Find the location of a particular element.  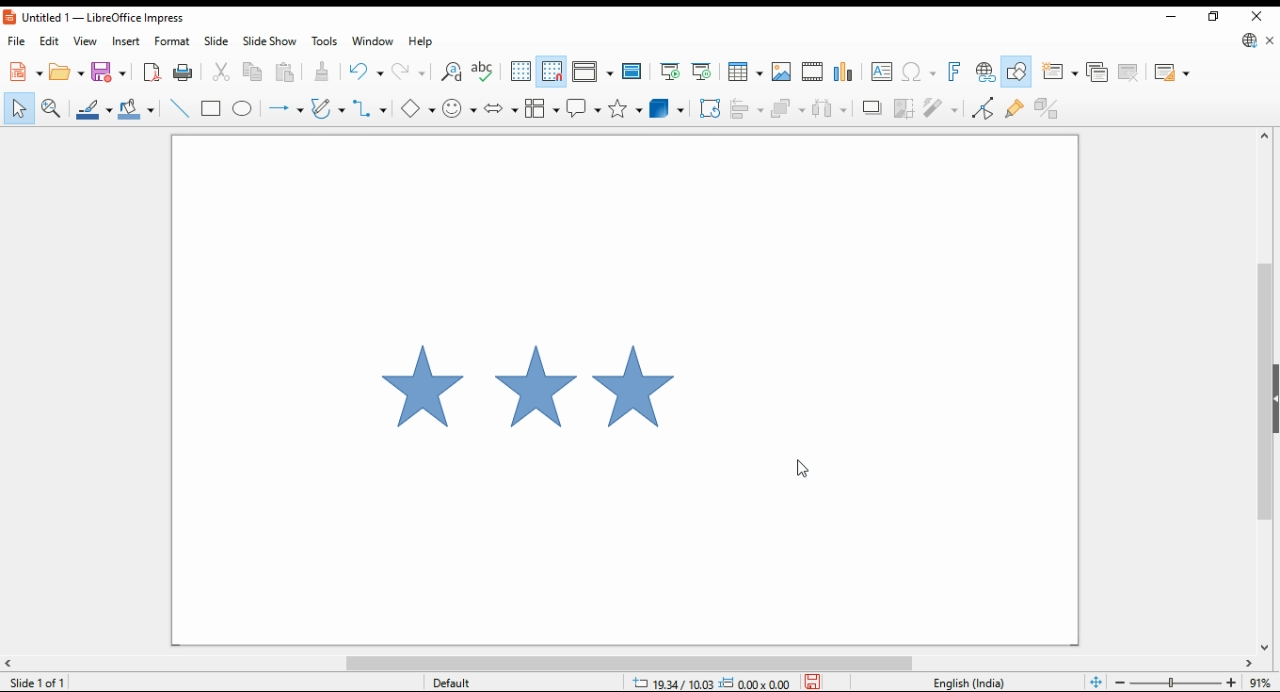

start from current slide is located at coordinates (701, 72).